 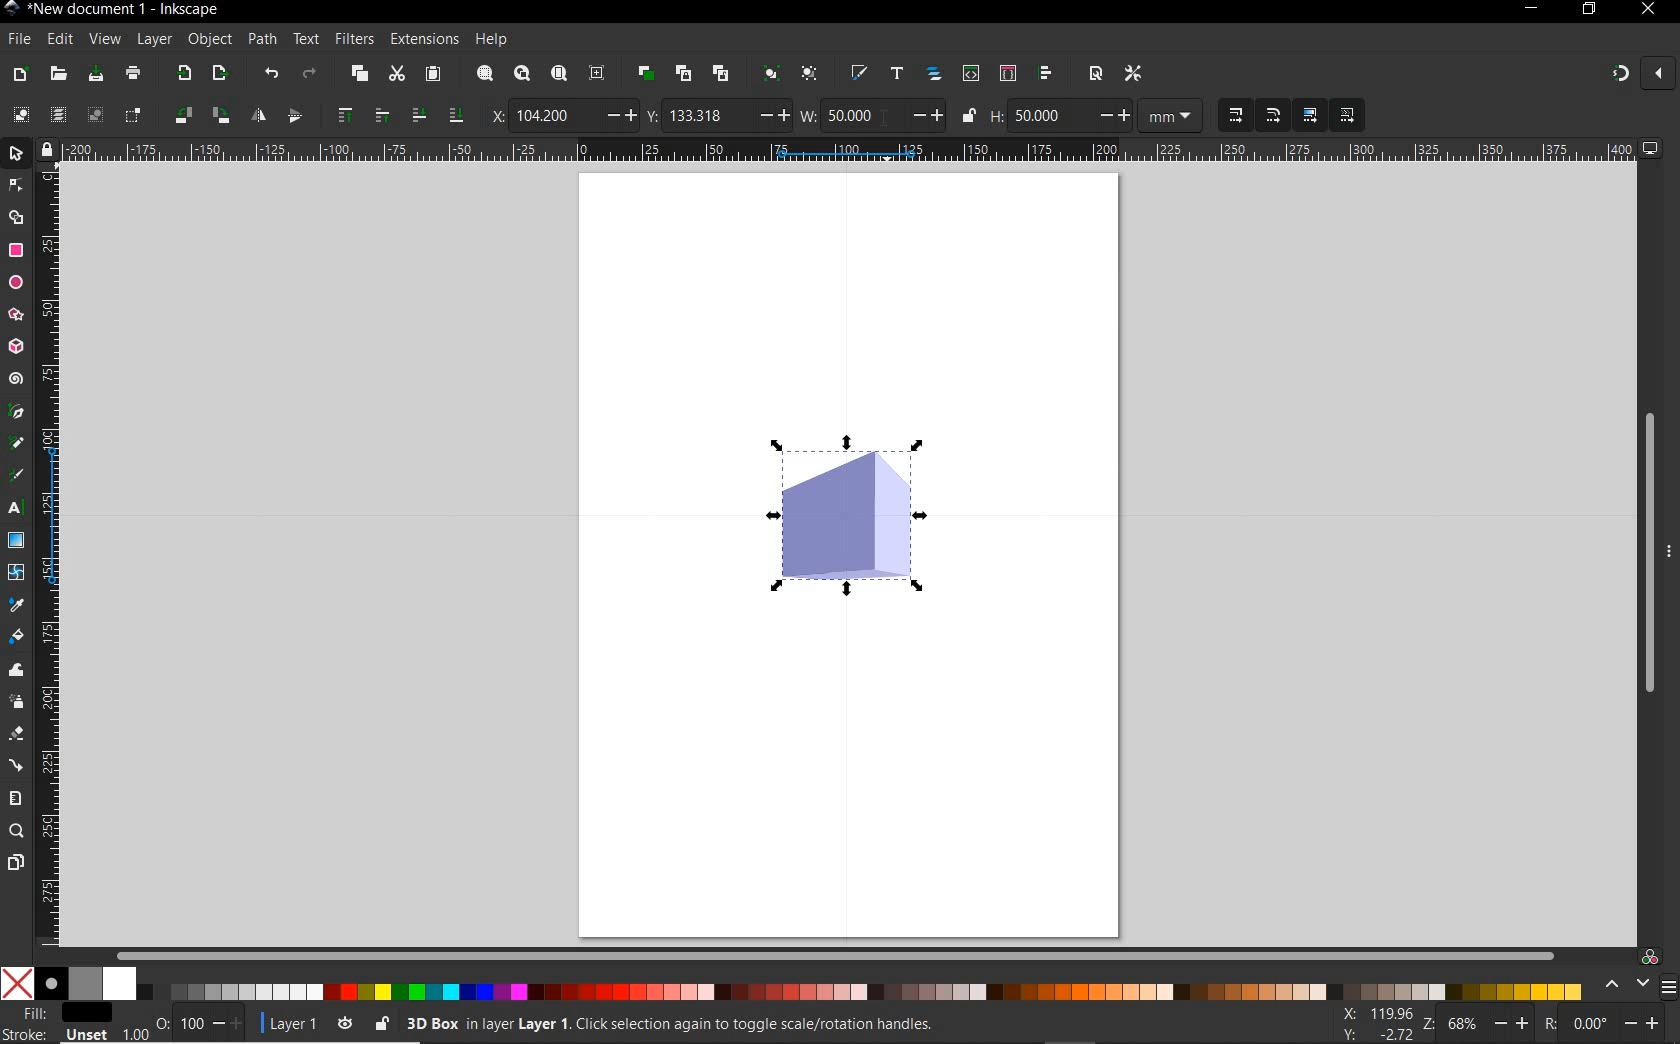 What do you see at coordinates (847, 517) in the screenshot?
I see `shape` at bounding box center [847, 517].